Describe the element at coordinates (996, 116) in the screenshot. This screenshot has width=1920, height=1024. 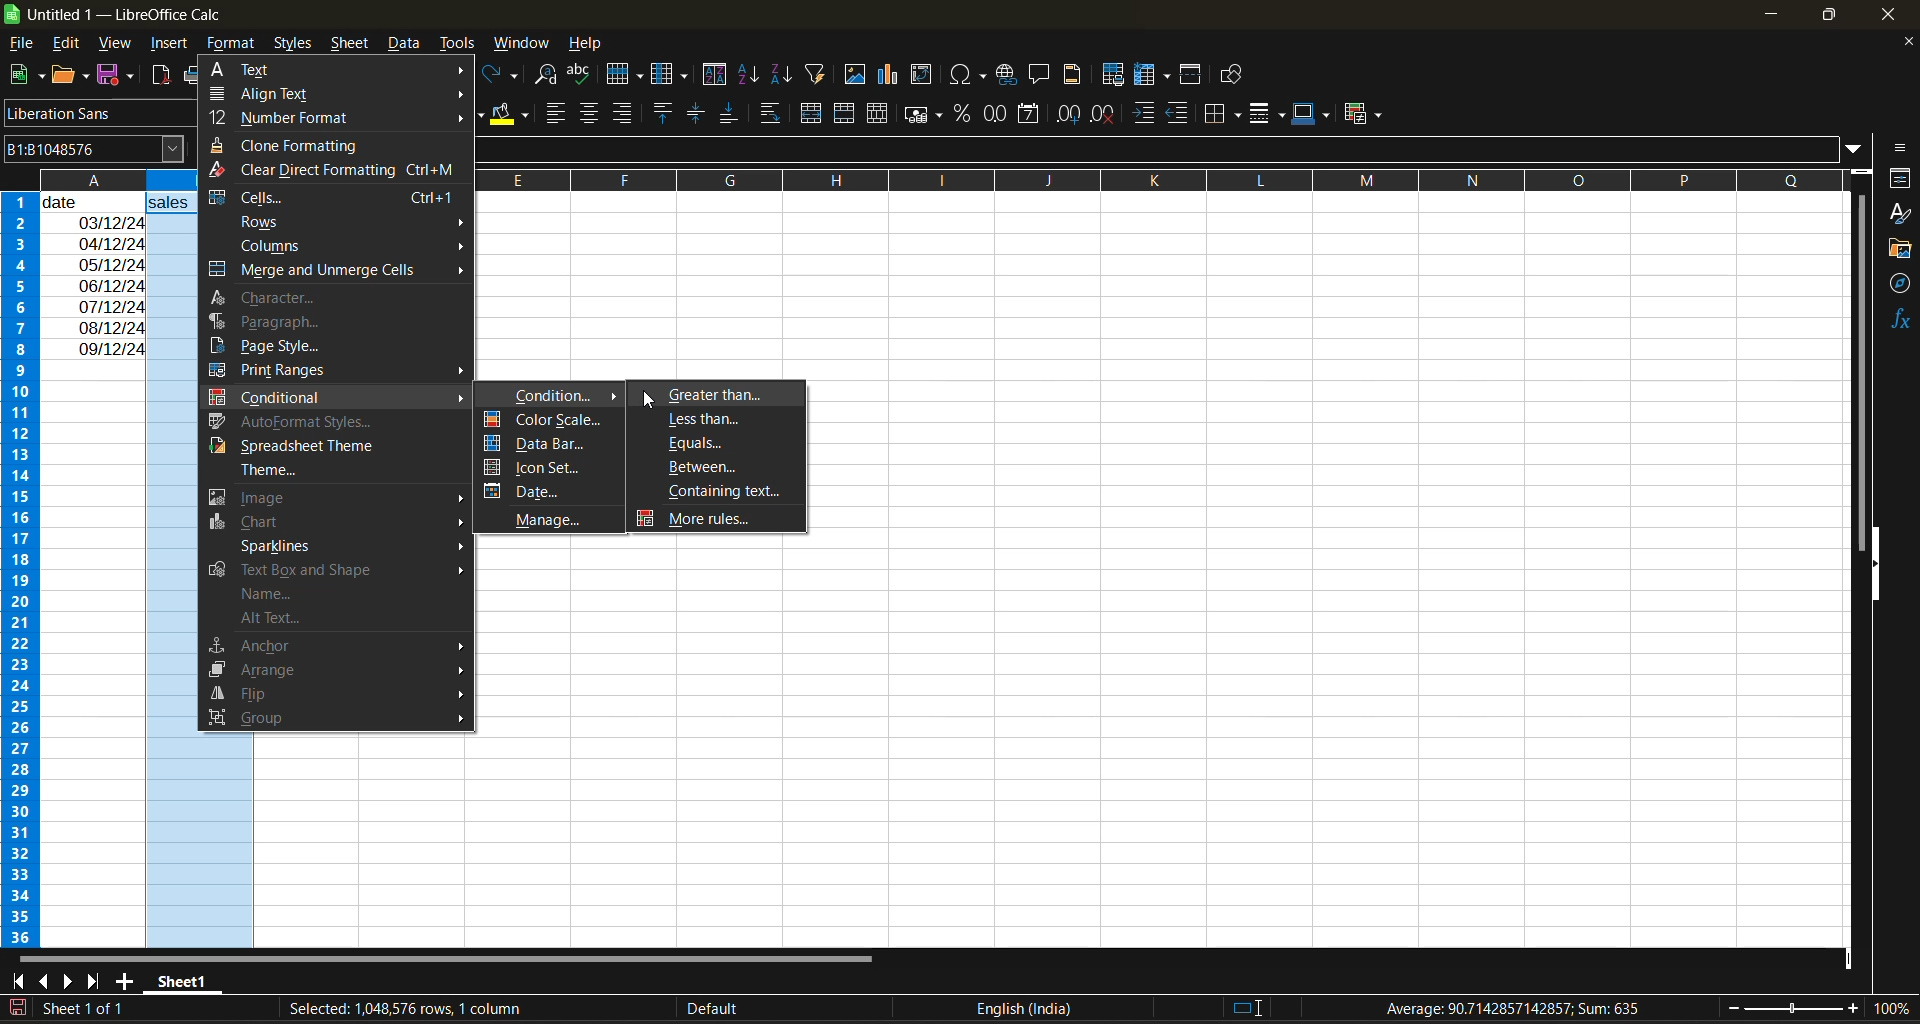
I see `format as number` at that location.